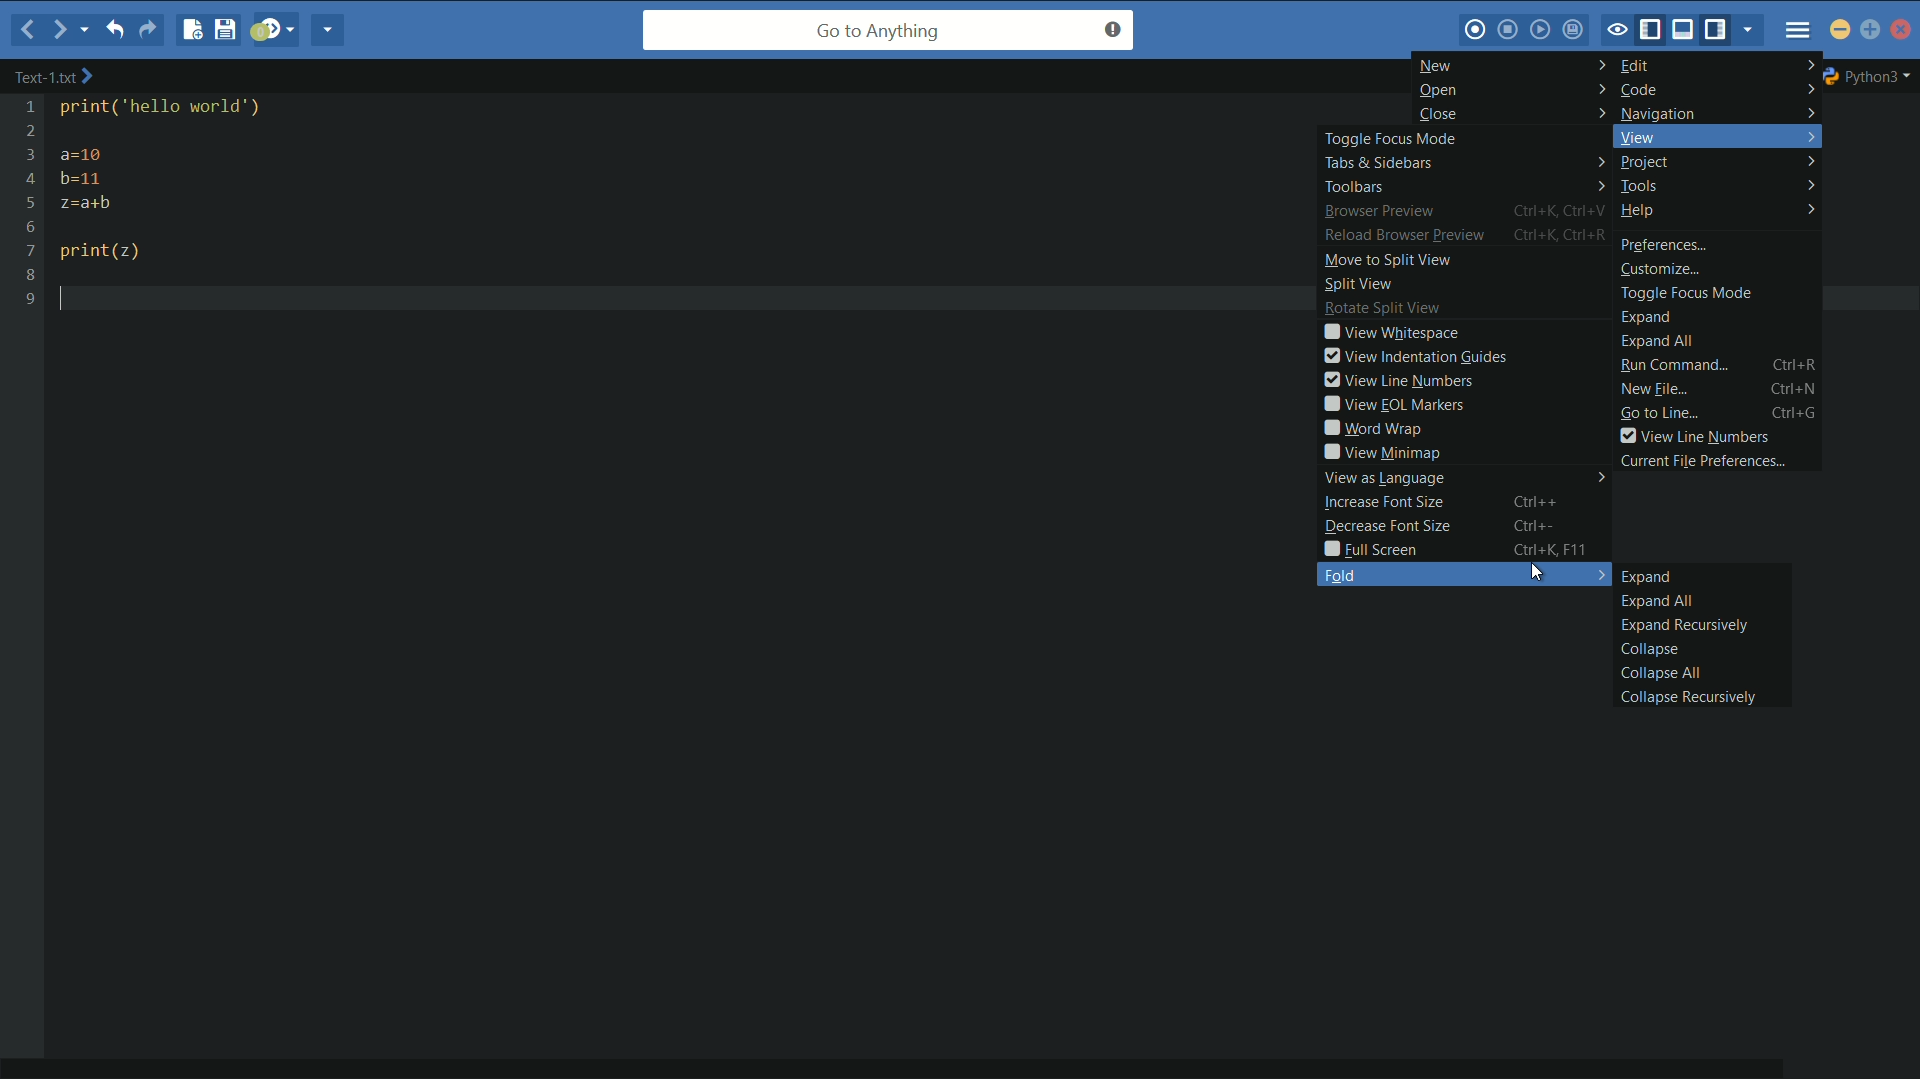 Image resolution: width=1920 pixels, height=1080 pixels. What do you see at coordinates (1720, 66) in the screenshot?
I see `edit` at bounding box center [1720, 66].